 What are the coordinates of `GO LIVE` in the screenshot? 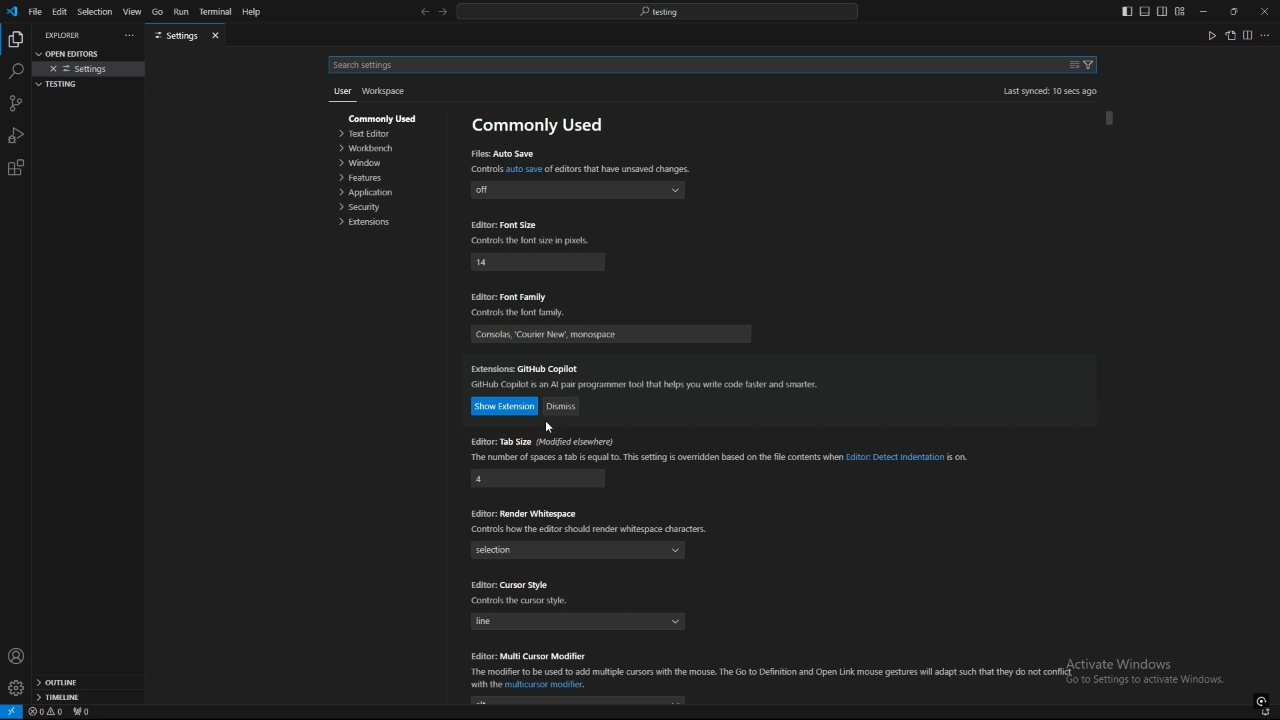 It's located at (1262, 700).